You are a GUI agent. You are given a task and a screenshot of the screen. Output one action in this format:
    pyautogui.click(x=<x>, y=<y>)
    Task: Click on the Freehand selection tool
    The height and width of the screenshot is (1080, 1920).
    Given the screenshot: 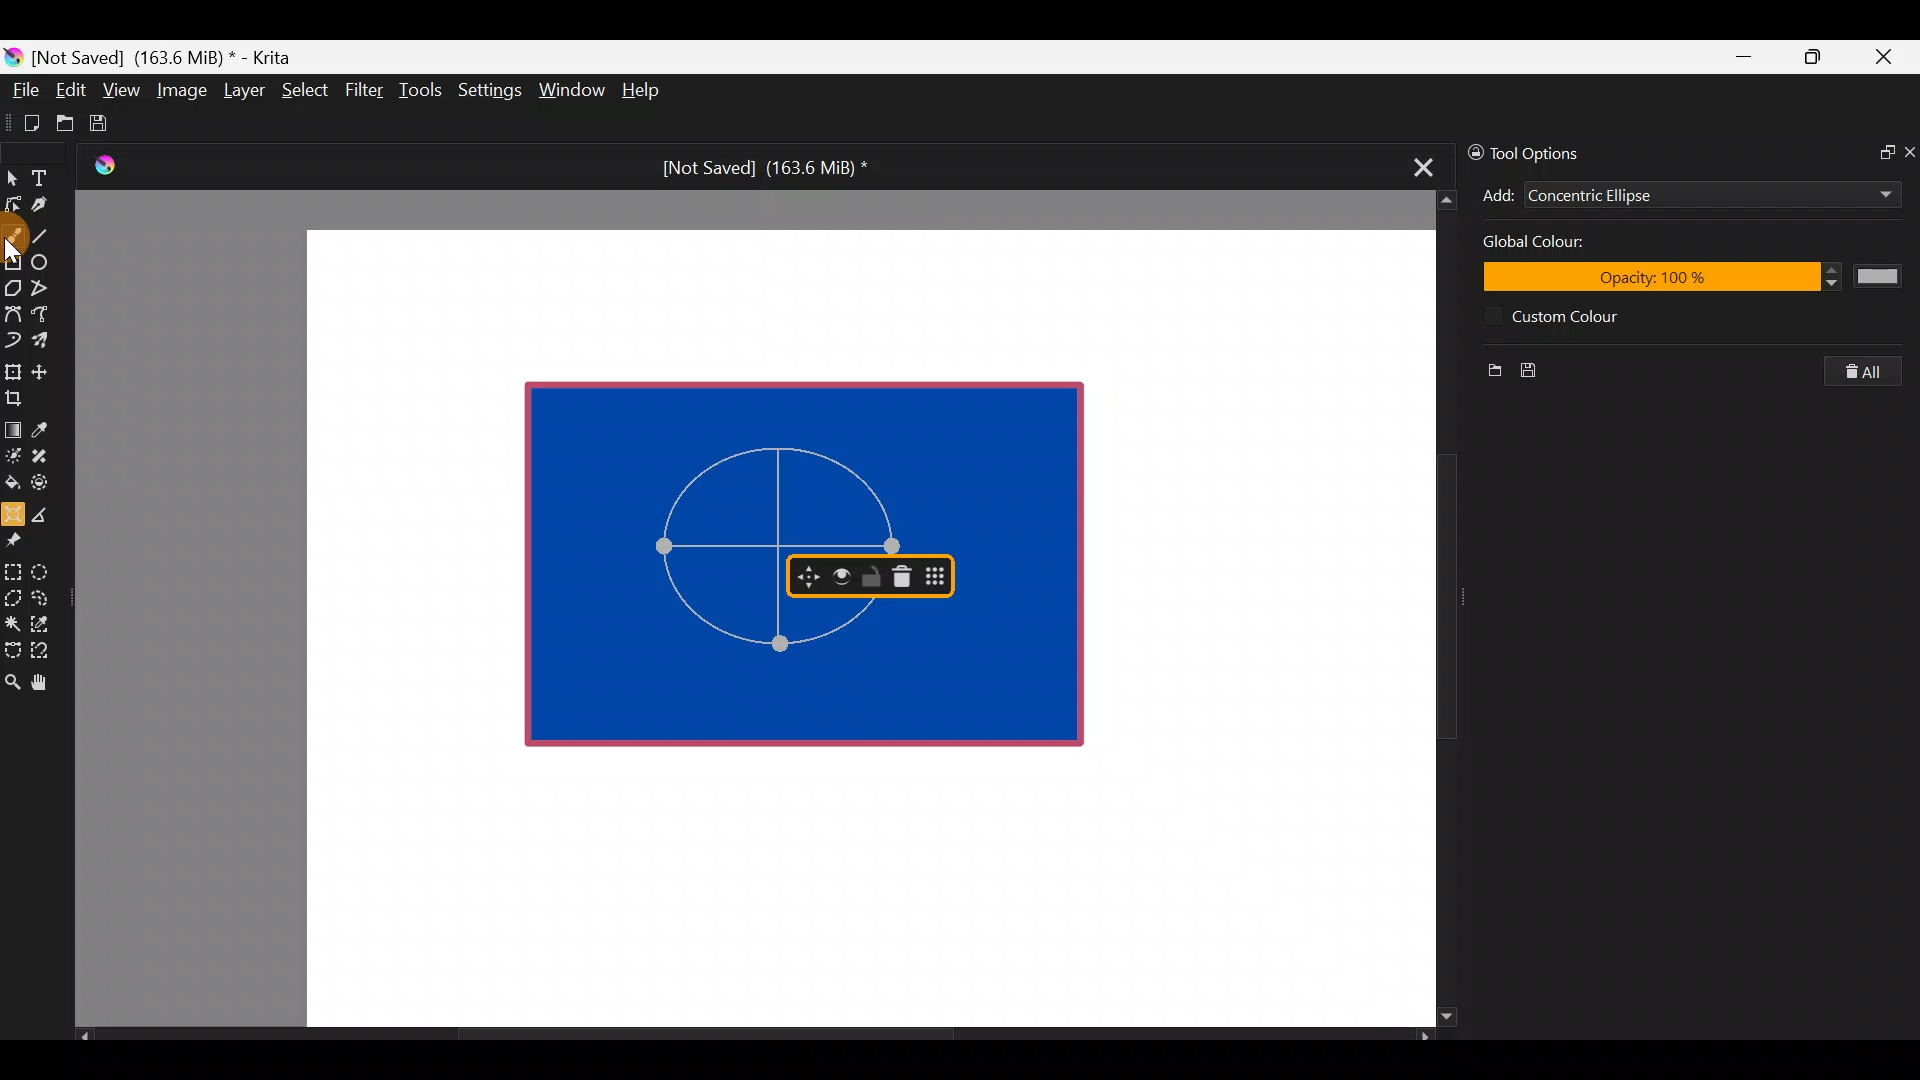 What is the action you would take?
    pyautogui.click(x=44, y=596)
    